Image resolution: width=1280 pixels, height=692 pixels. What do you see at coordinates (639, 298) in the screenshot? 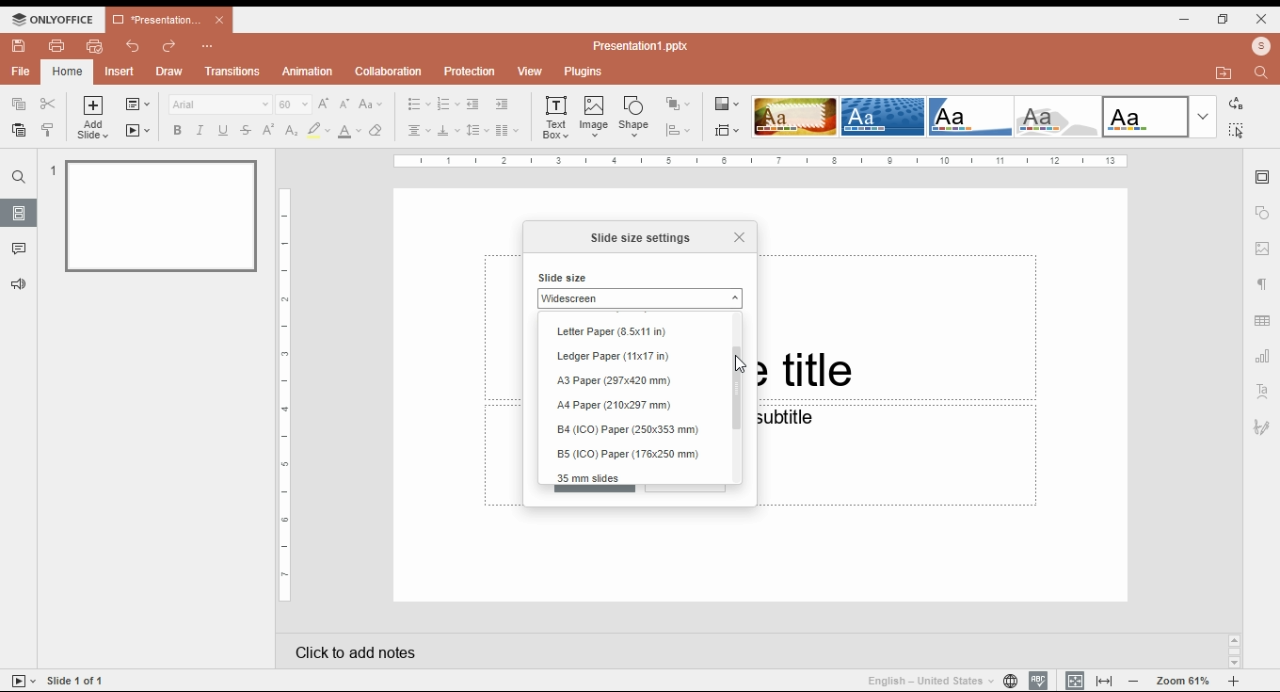
I see `Widescreen` at bounding box center [639, 298].